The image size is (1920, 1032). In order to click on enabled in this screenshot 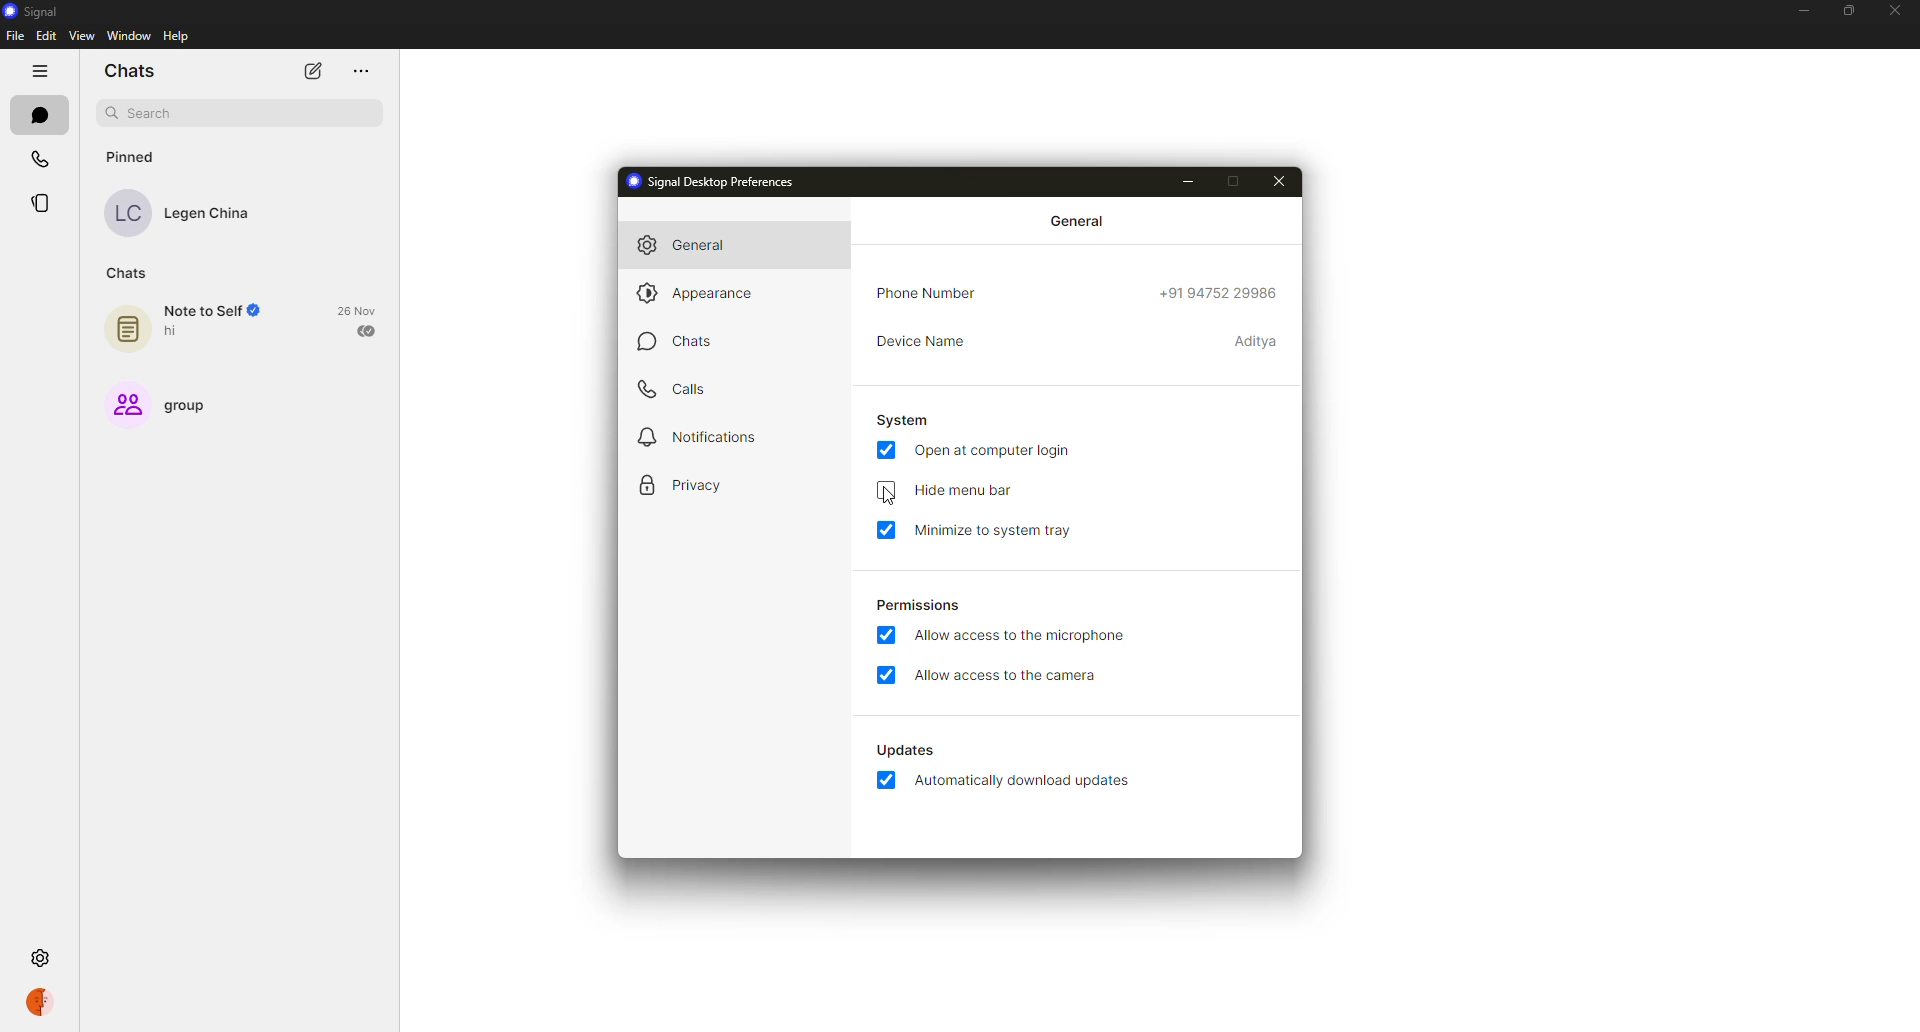, I will do `click(888, 449)`.